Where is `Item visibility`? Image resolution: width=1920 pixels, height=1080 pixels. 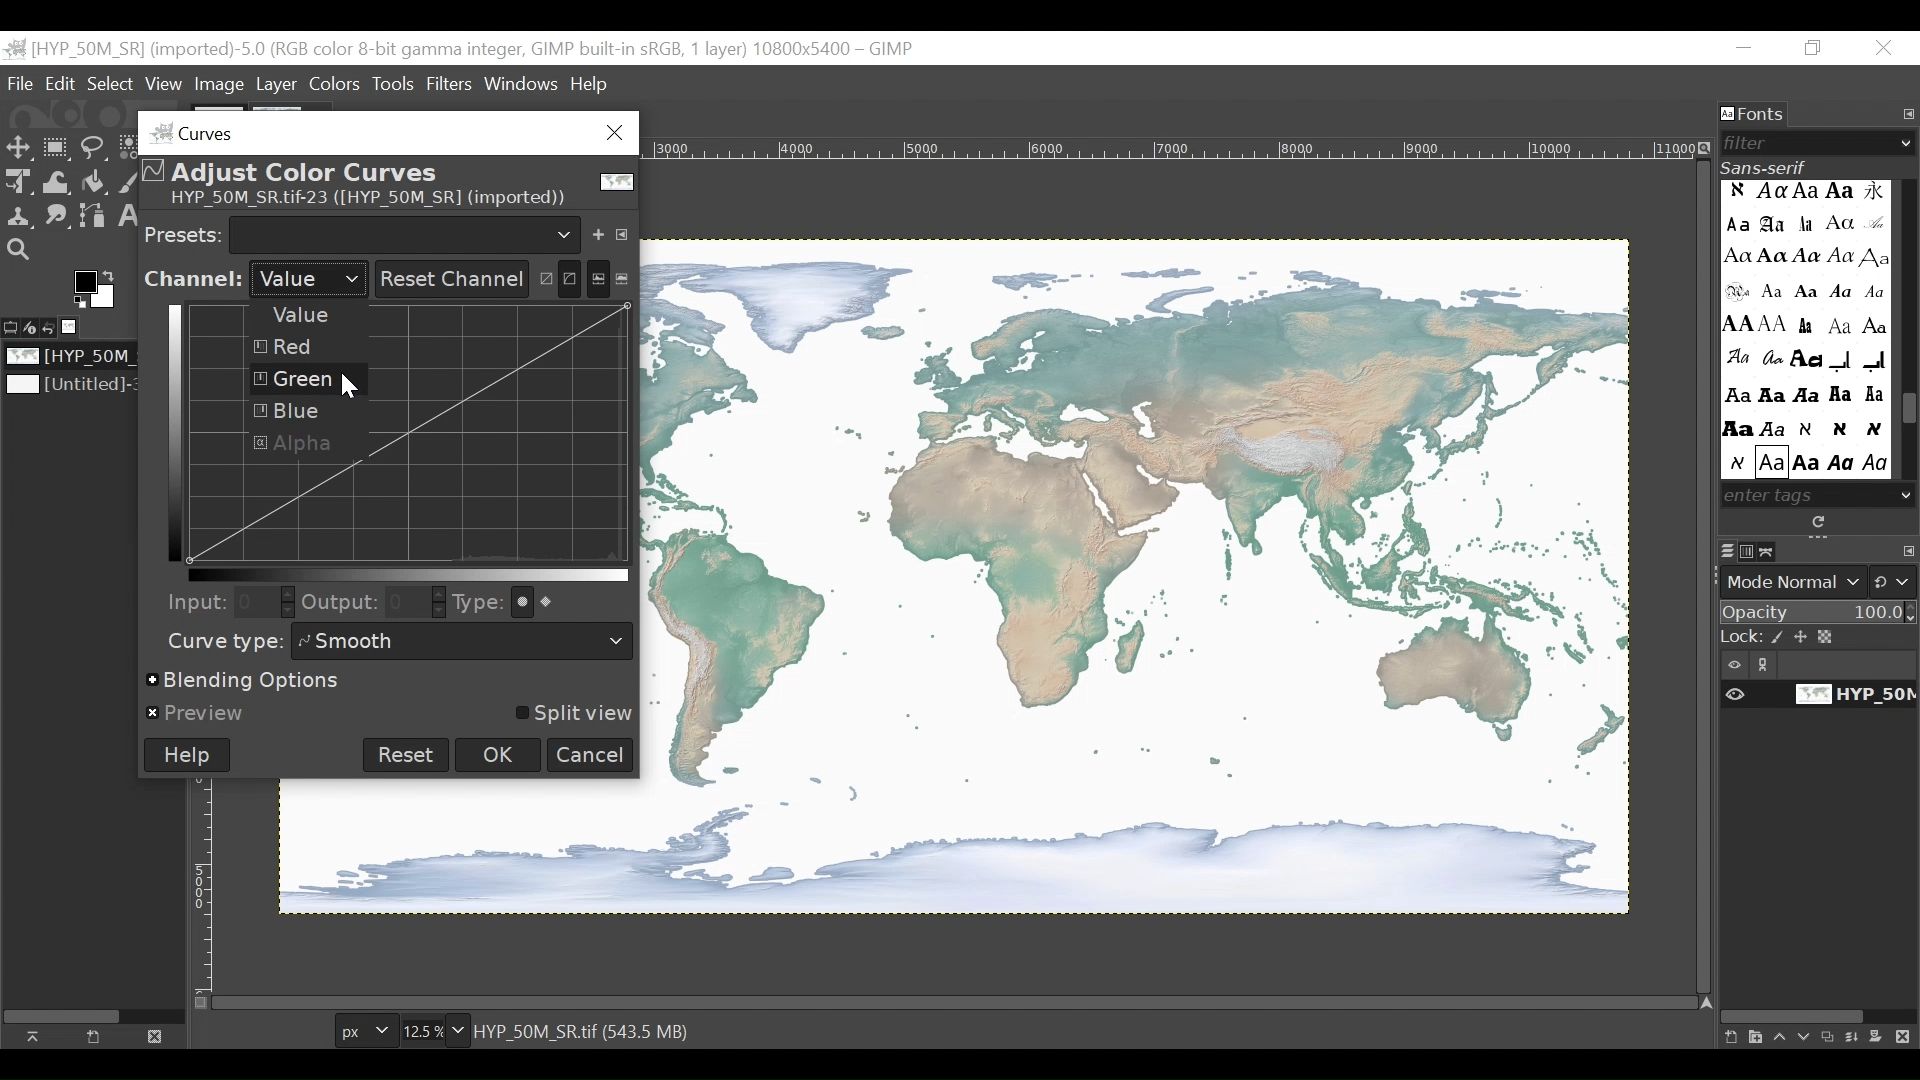
Item visibility is located at coordinates (1819, 665).